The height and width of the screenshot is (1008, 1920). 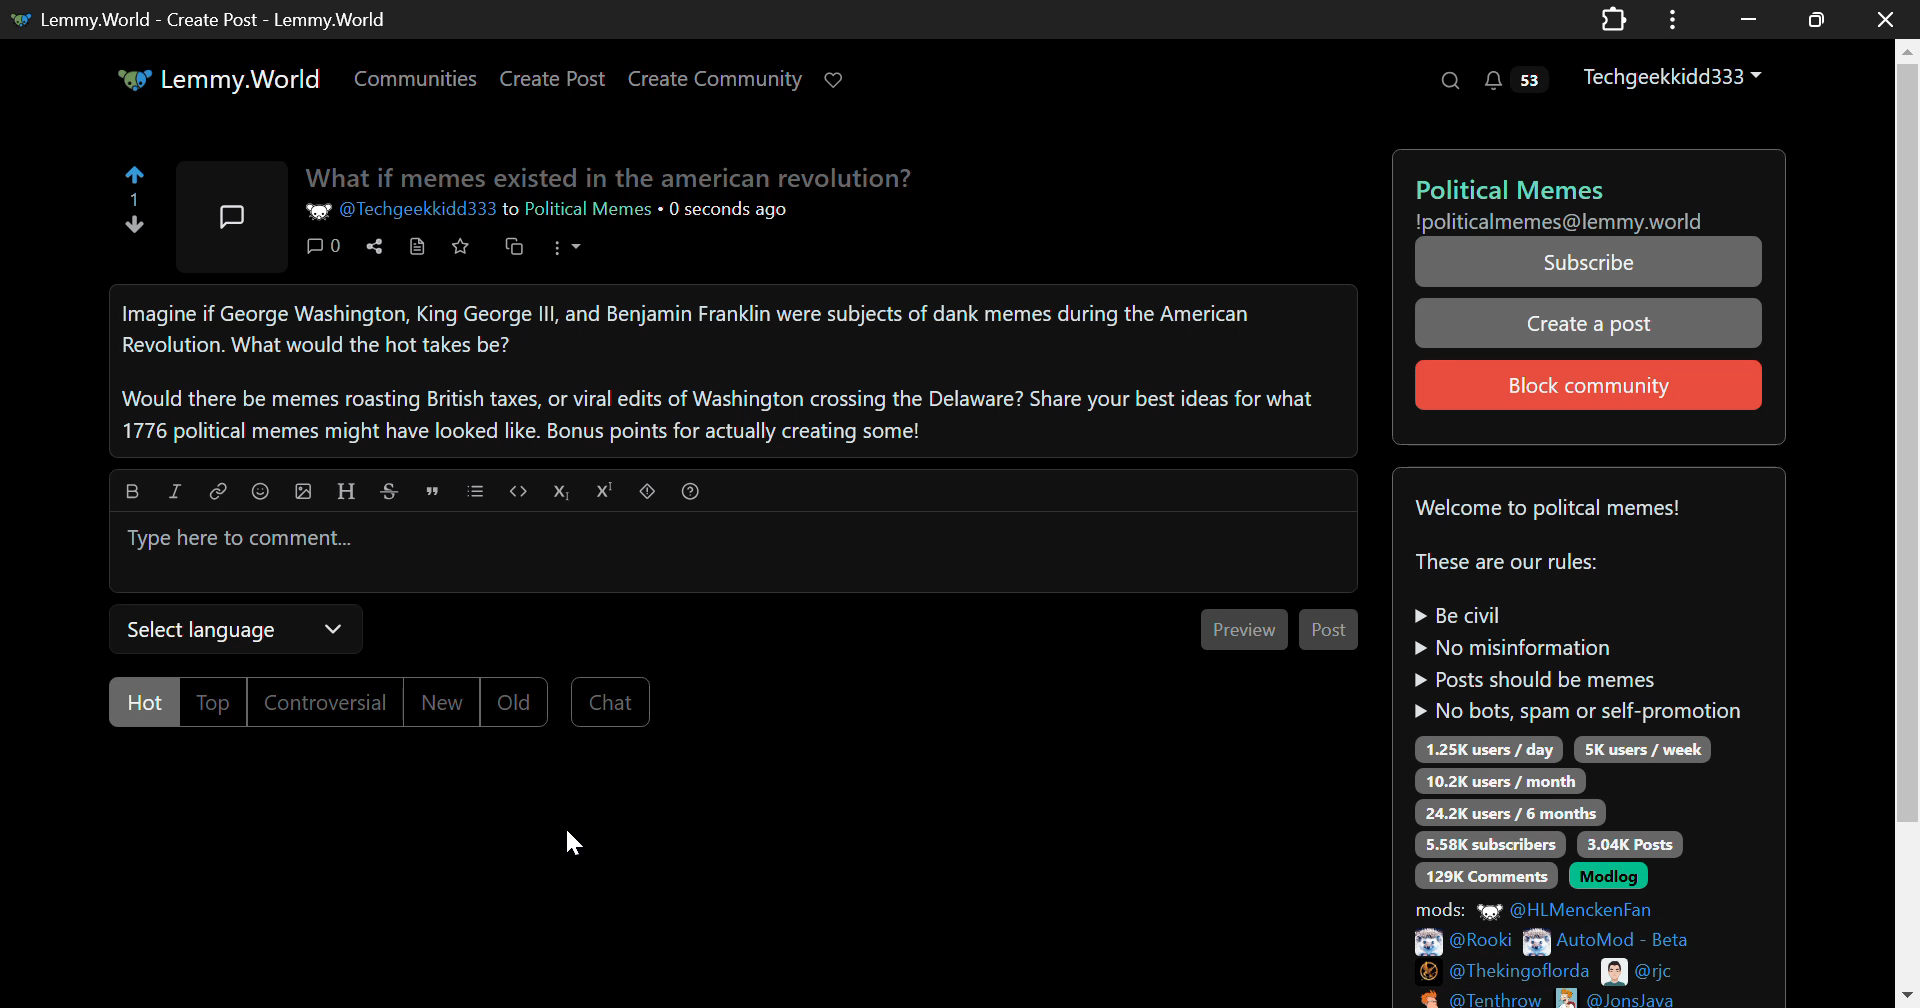 What do you see at coordinates (610, 701) in the screenshot?
I see `Chat` at bounding box center [610, 701].